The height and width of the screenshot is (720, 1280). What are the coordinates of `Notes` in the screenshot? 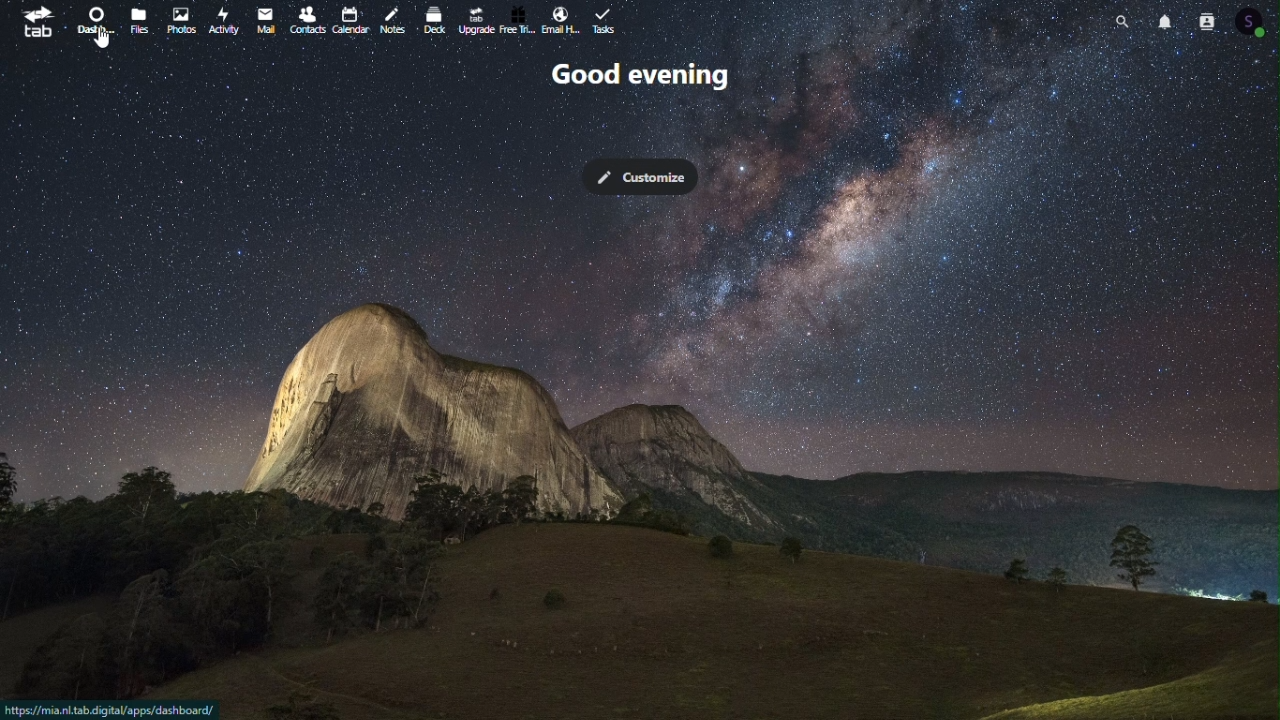 It's located at (397, 16).